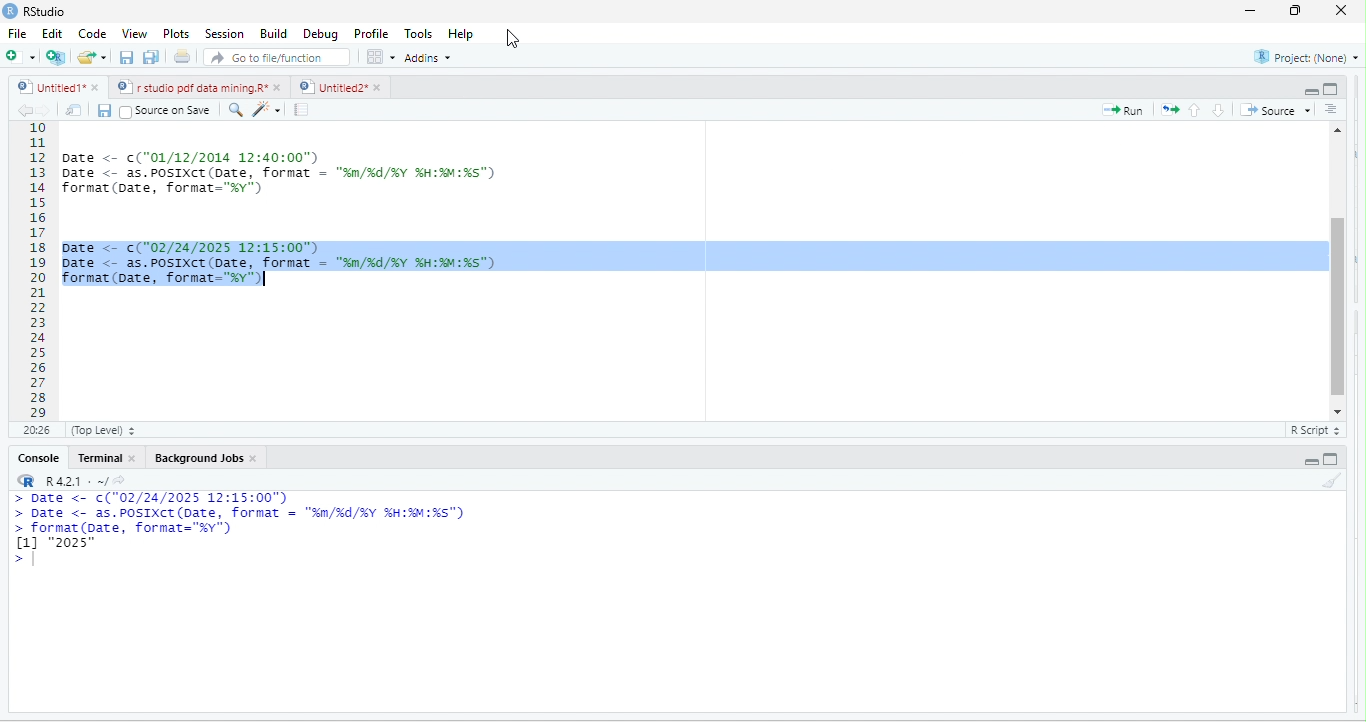 This screenshot has height=722, width=1366. I want to click on < format(x, -) 24/2025 12:15:00")
<= as.POSIXCT (Date, format = “%m/¥d/%Y %H:imMi%s")
at (pate, format="%v"), so click(689, 258).